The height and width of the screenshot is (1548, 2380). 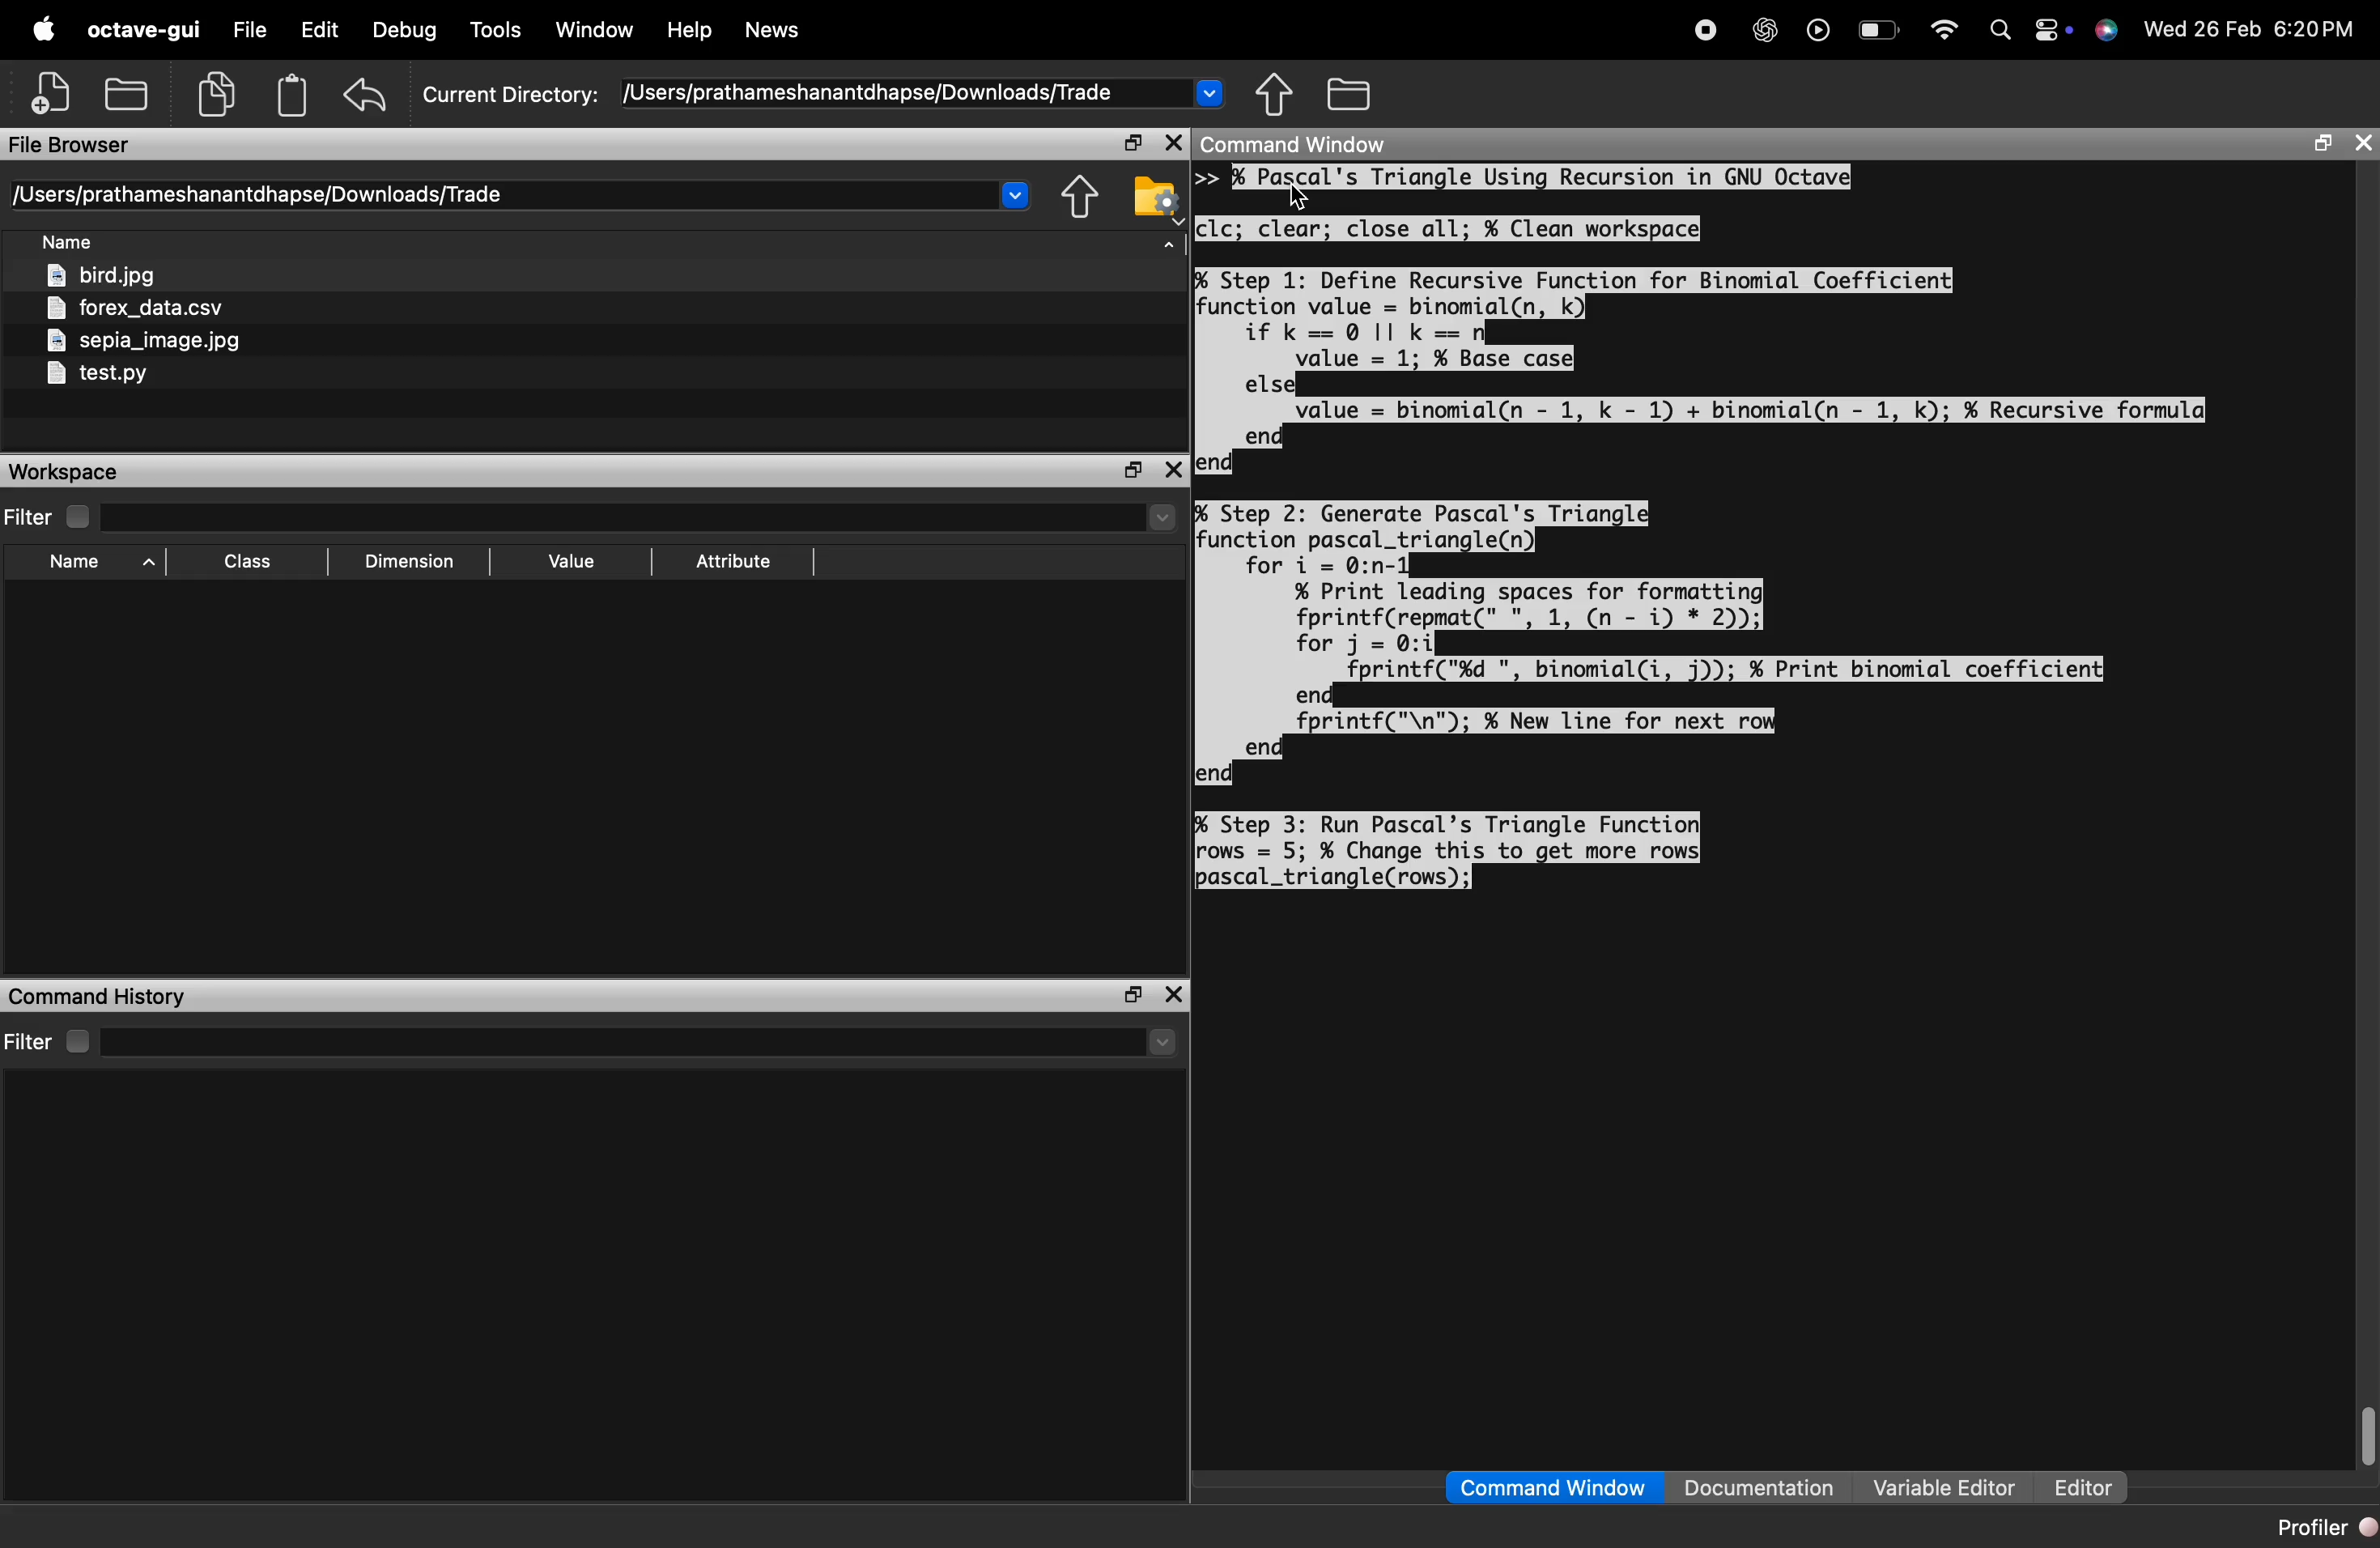 What do you see at coordinates (866, 94) in the screenshot?
I see `/Users/prathameshanantdhapse/Downloads/Trade` at bounding box center [866, 94].